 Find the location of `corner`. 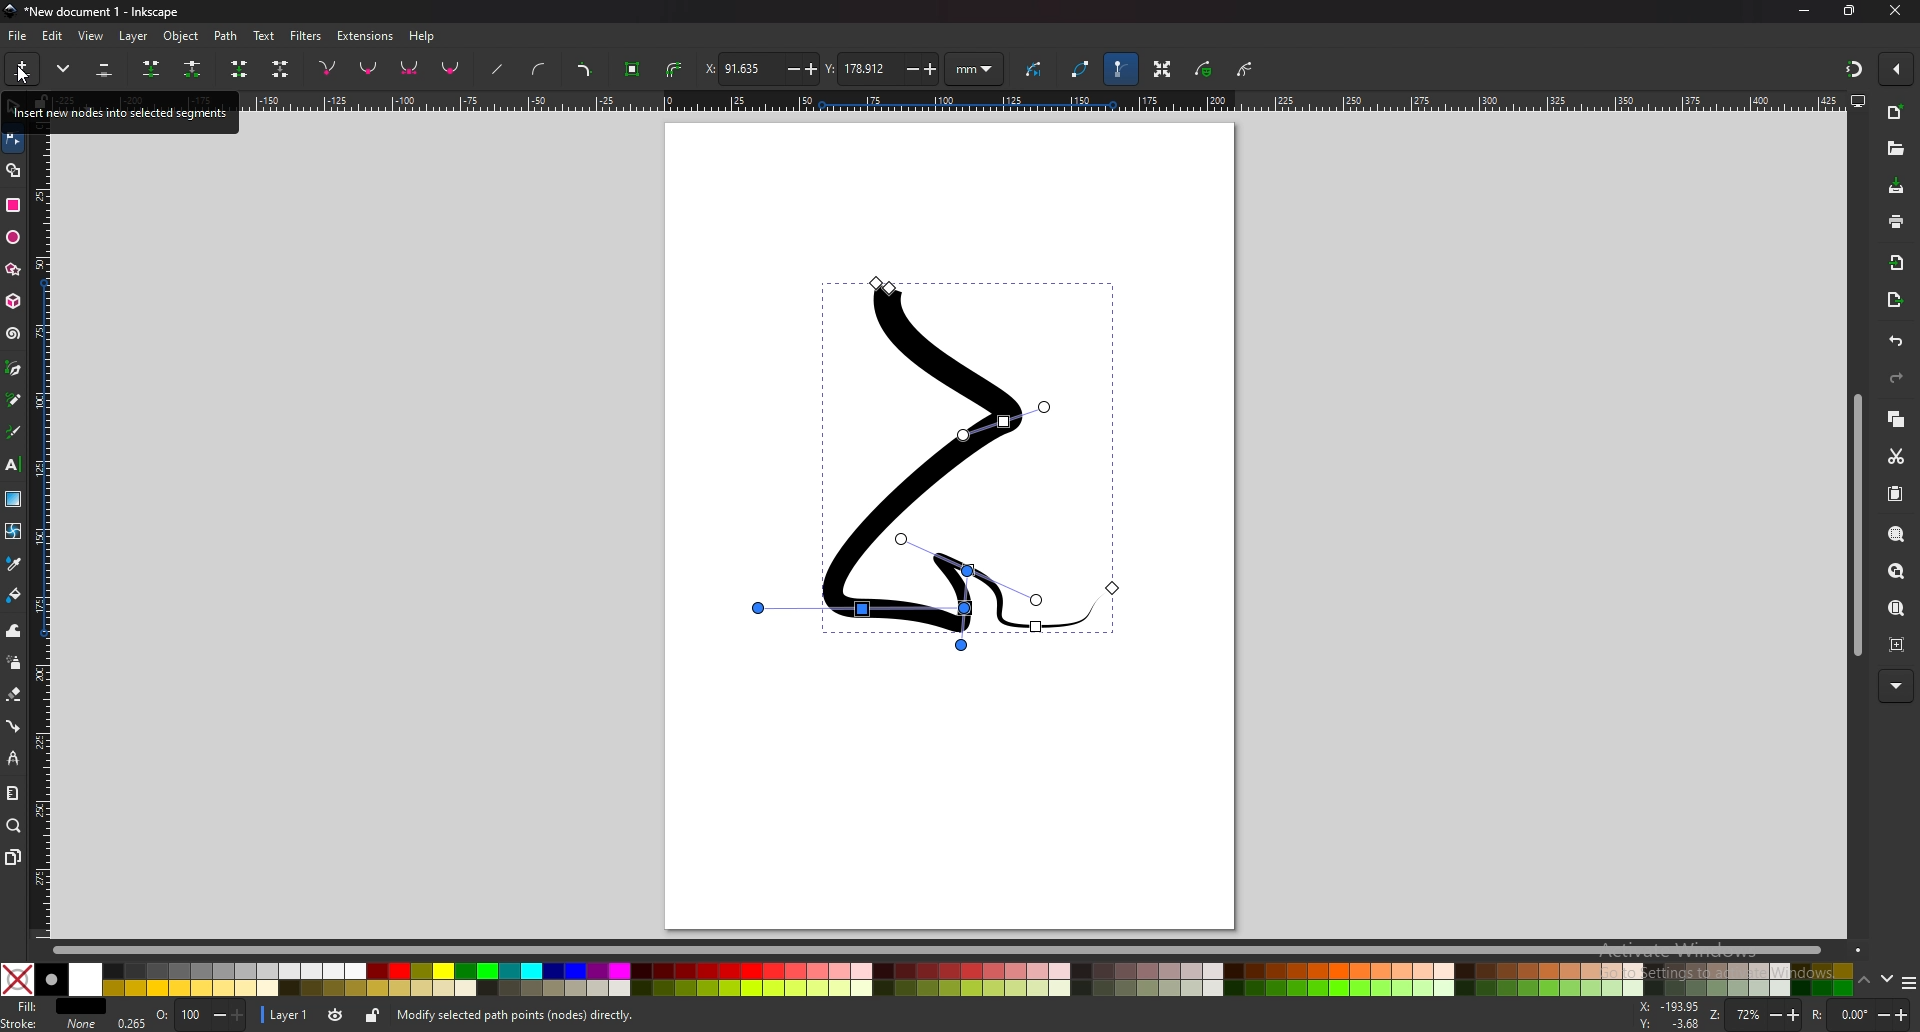

corner is located at coordinates (328, 68).